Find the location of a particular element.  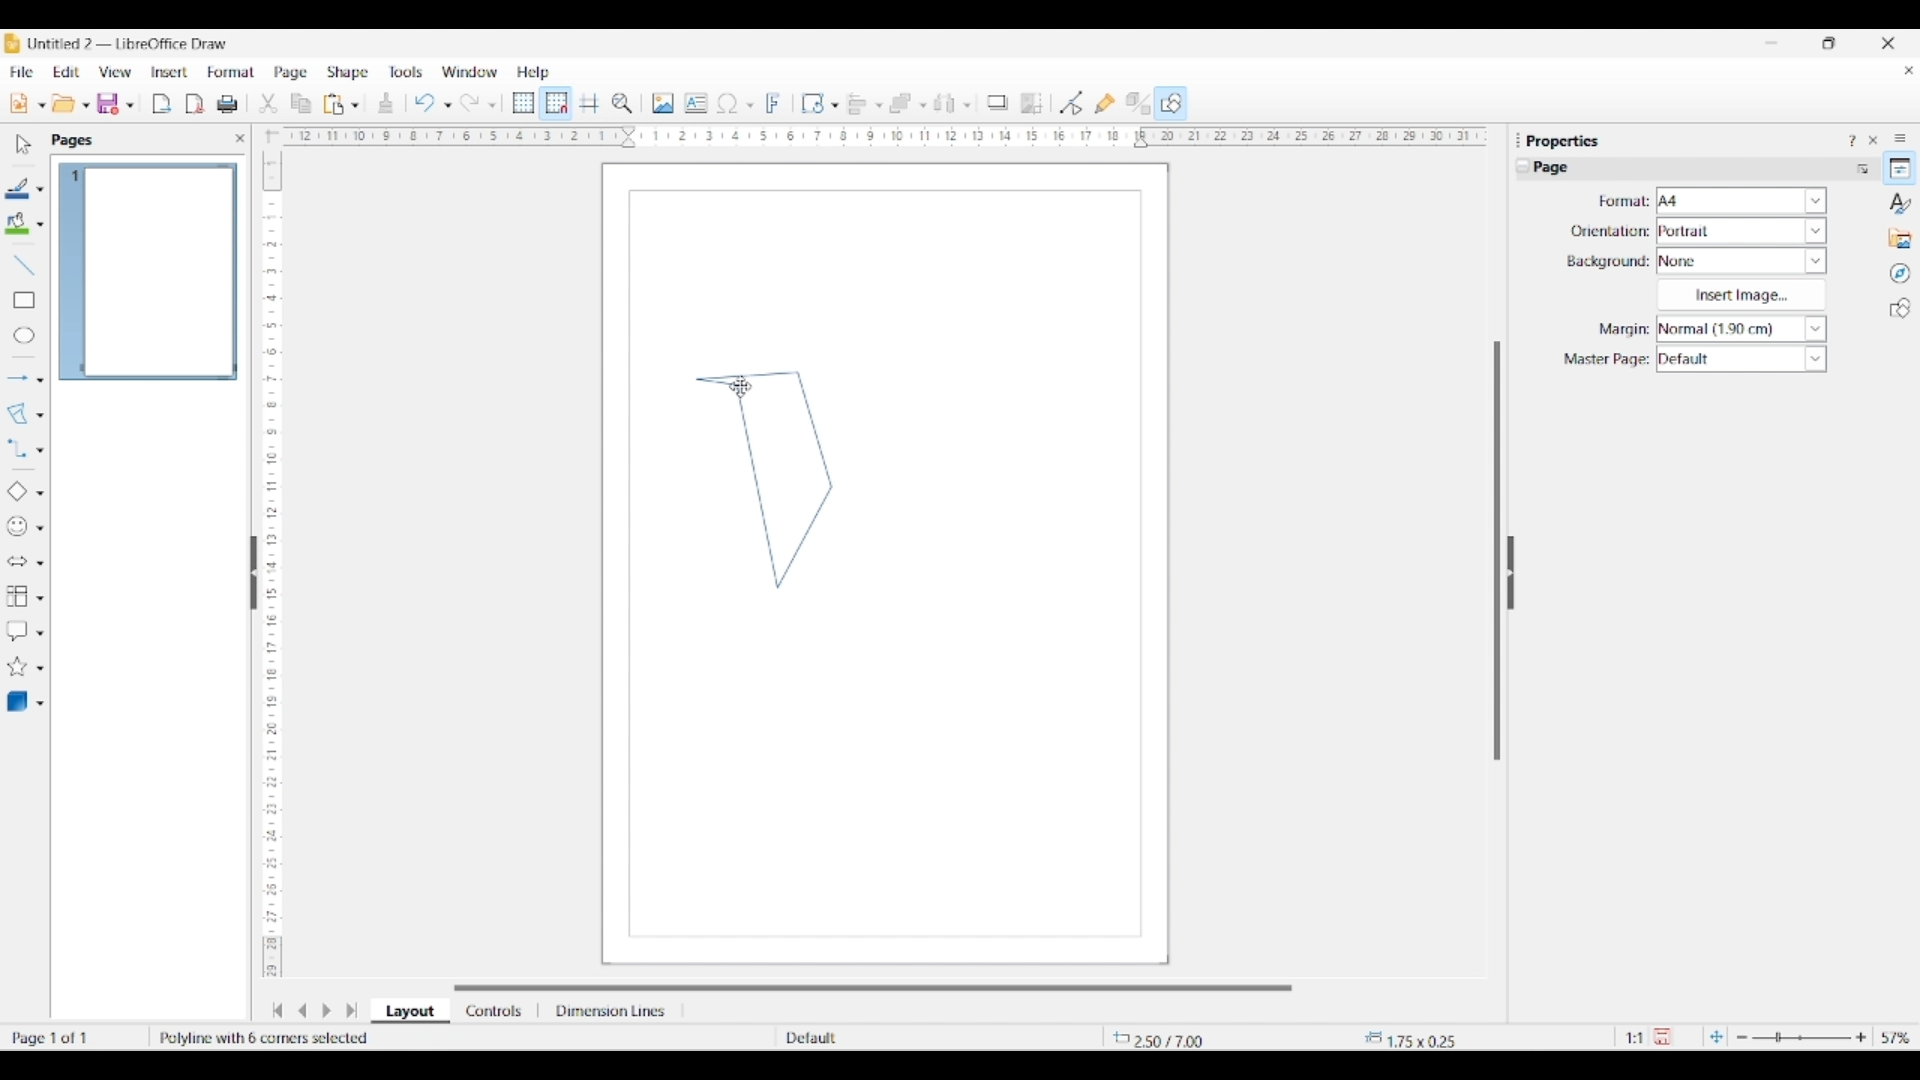

Insert is located at coordinates (170, 72).